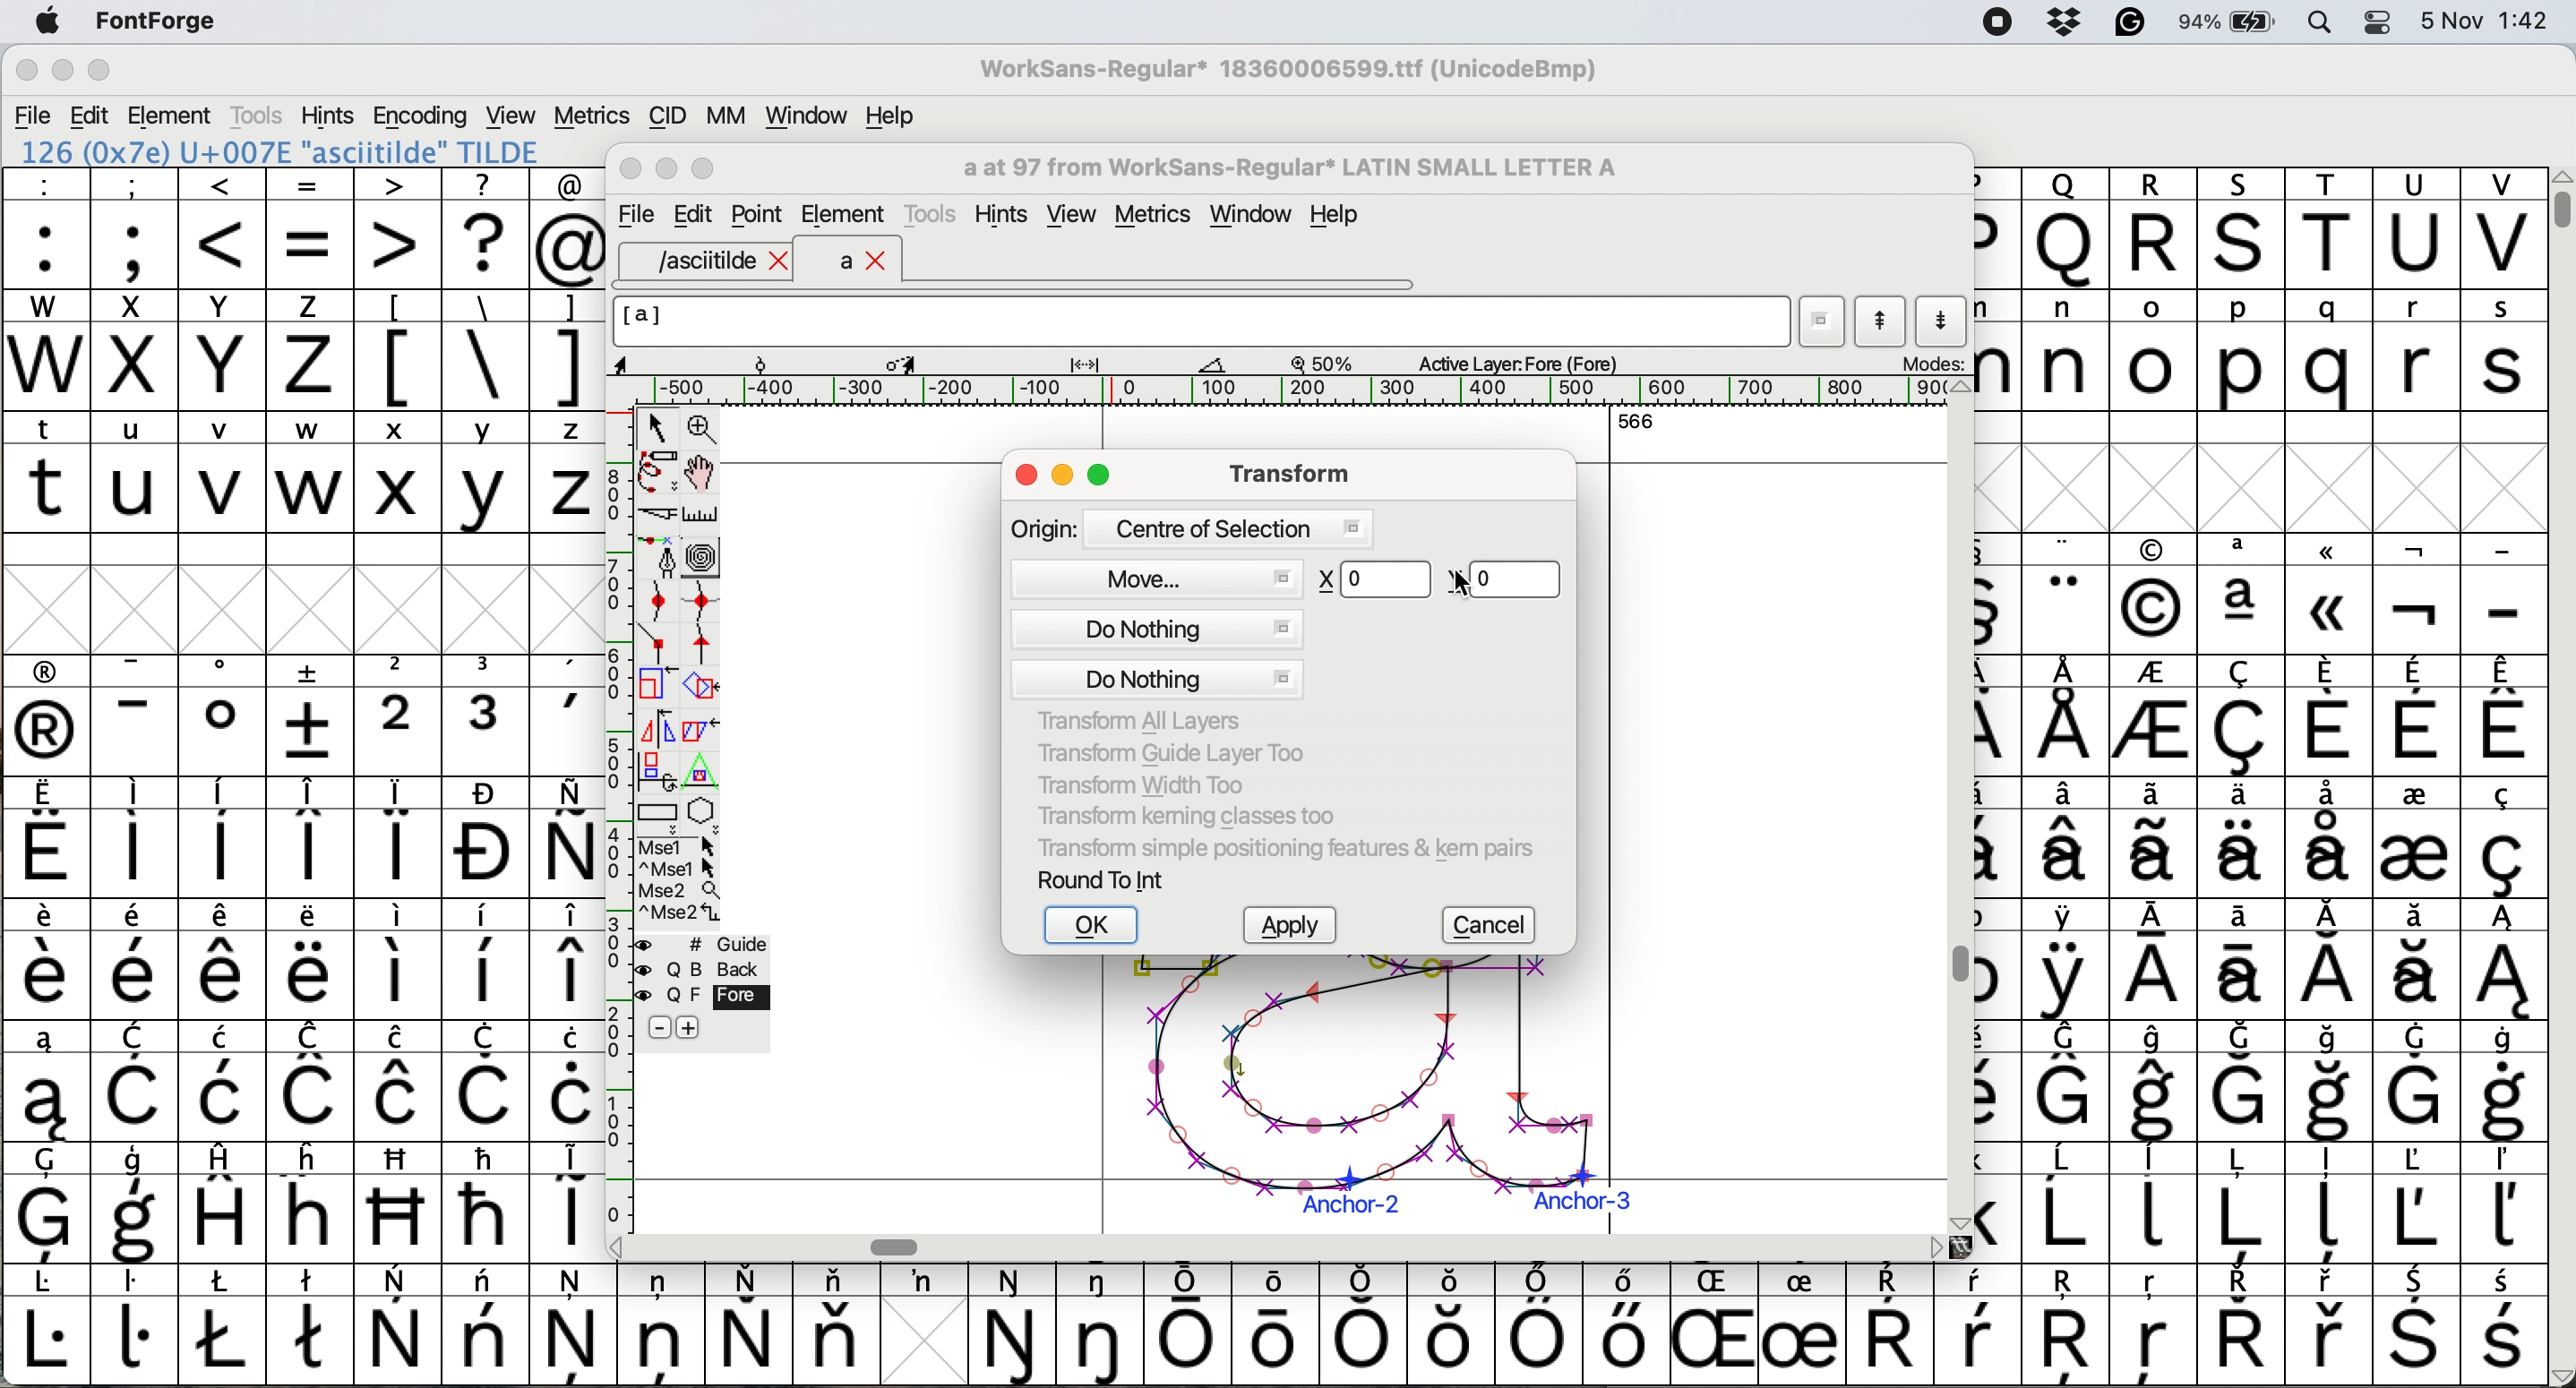 The height and width of the screenshot is (1388, 2576). Describe the element at coordinates (2506, 1327) in the screenshot. I see `symbol` at that location.